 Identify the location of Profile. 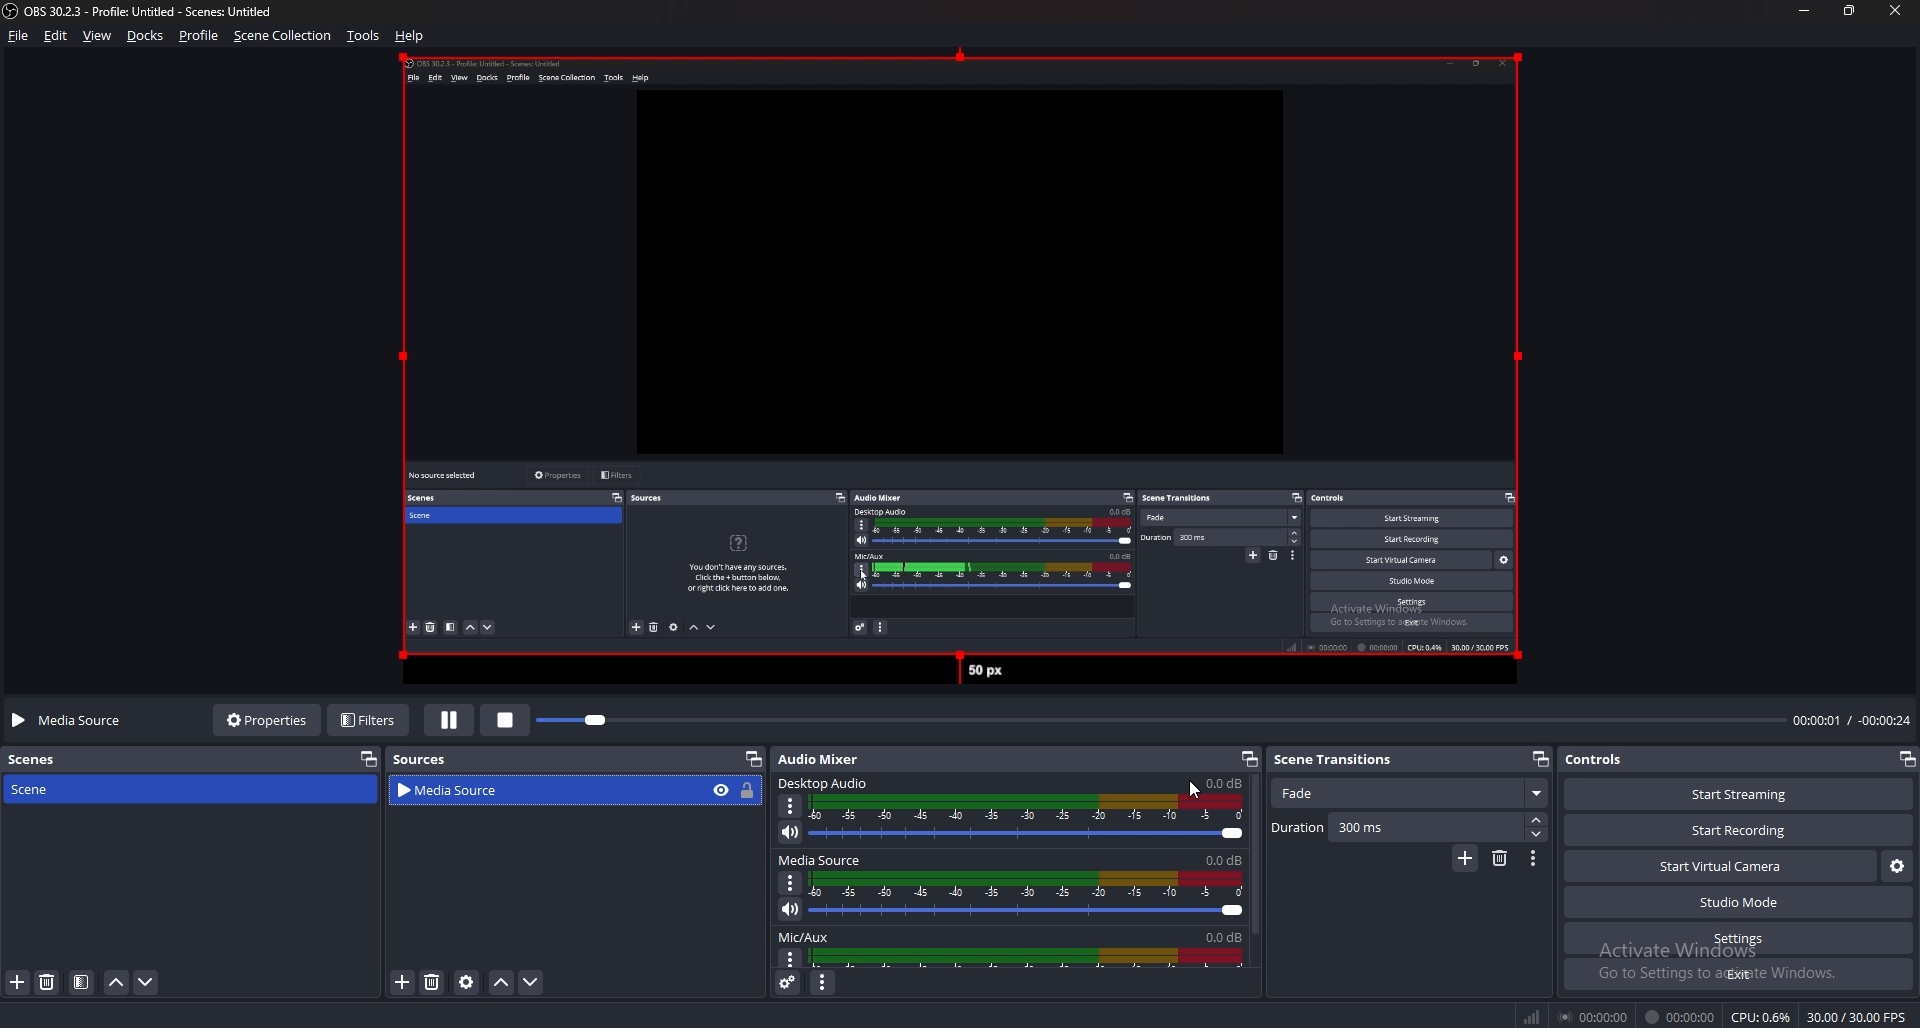
(198, 36).